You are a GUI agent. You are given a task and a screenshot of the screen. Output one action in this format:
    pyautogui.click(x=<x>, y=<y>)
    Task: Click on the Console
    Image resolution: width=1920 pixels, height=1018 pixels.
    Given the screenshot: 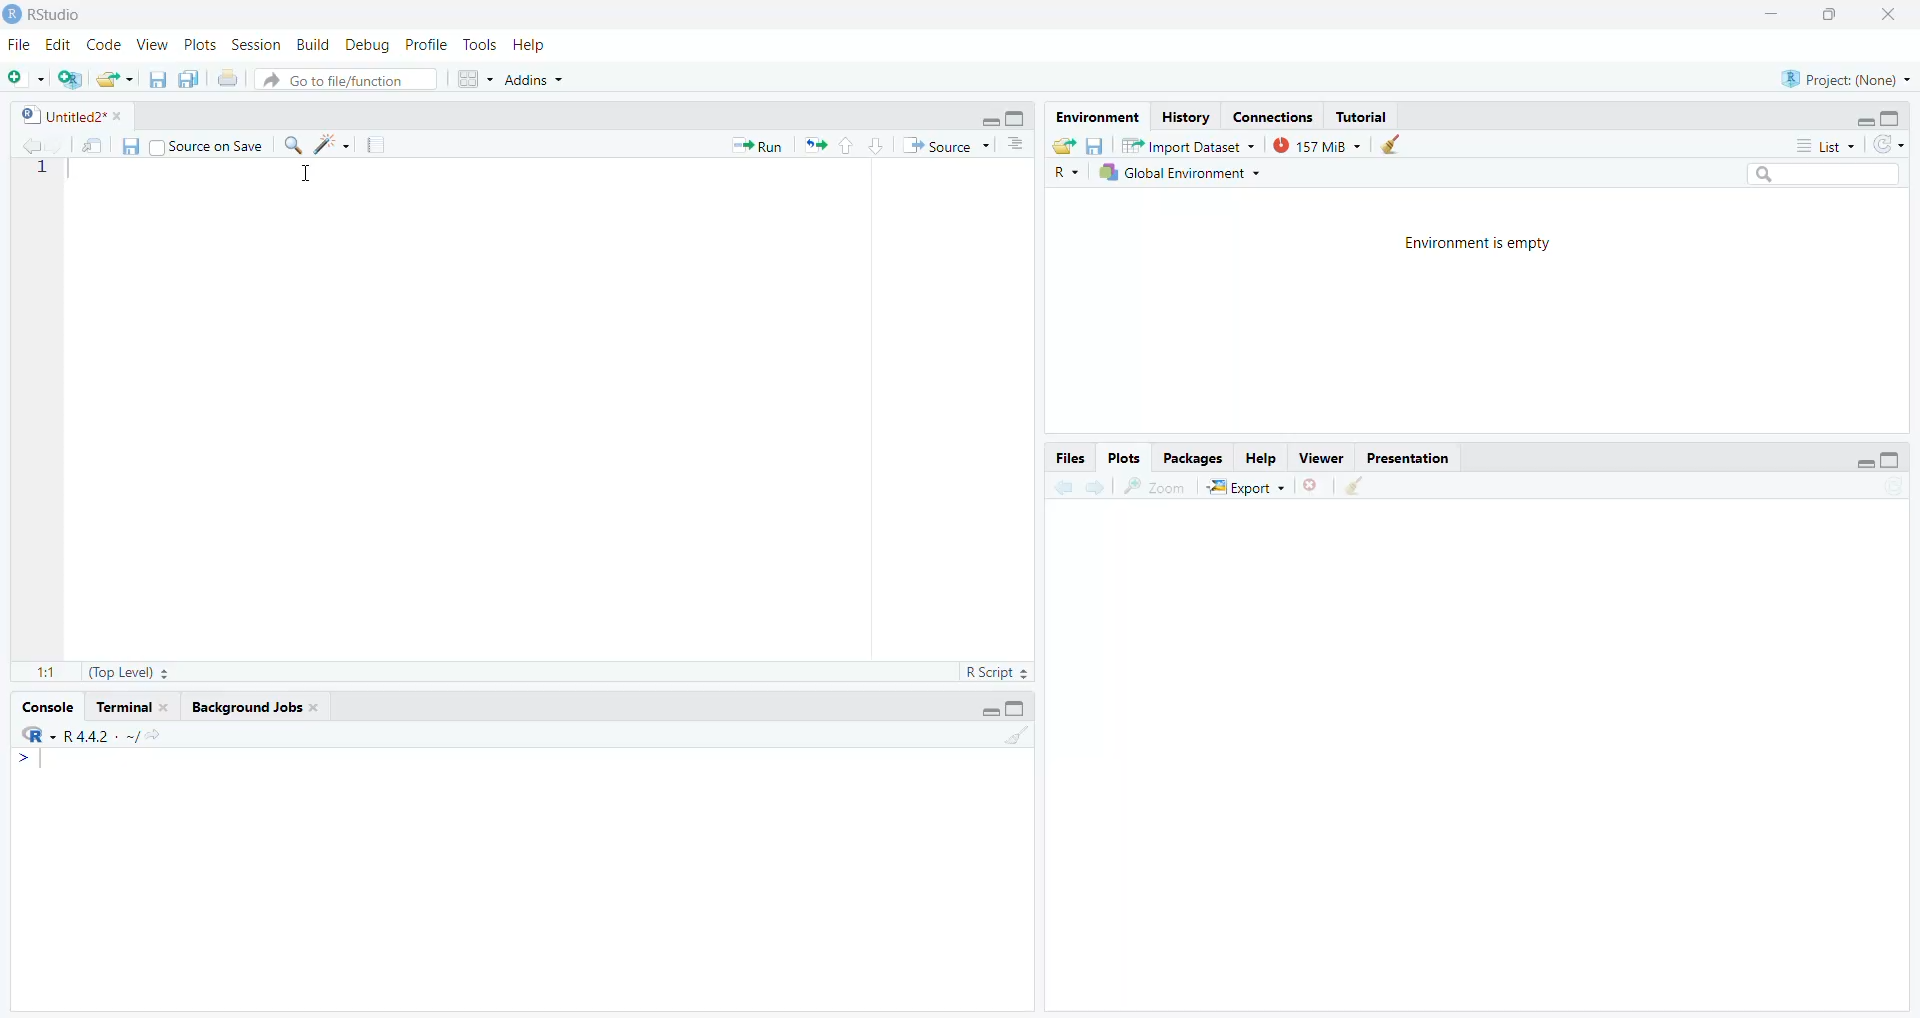 What is the action you would take?
    pyautogui.click(x=47, y=705)
    